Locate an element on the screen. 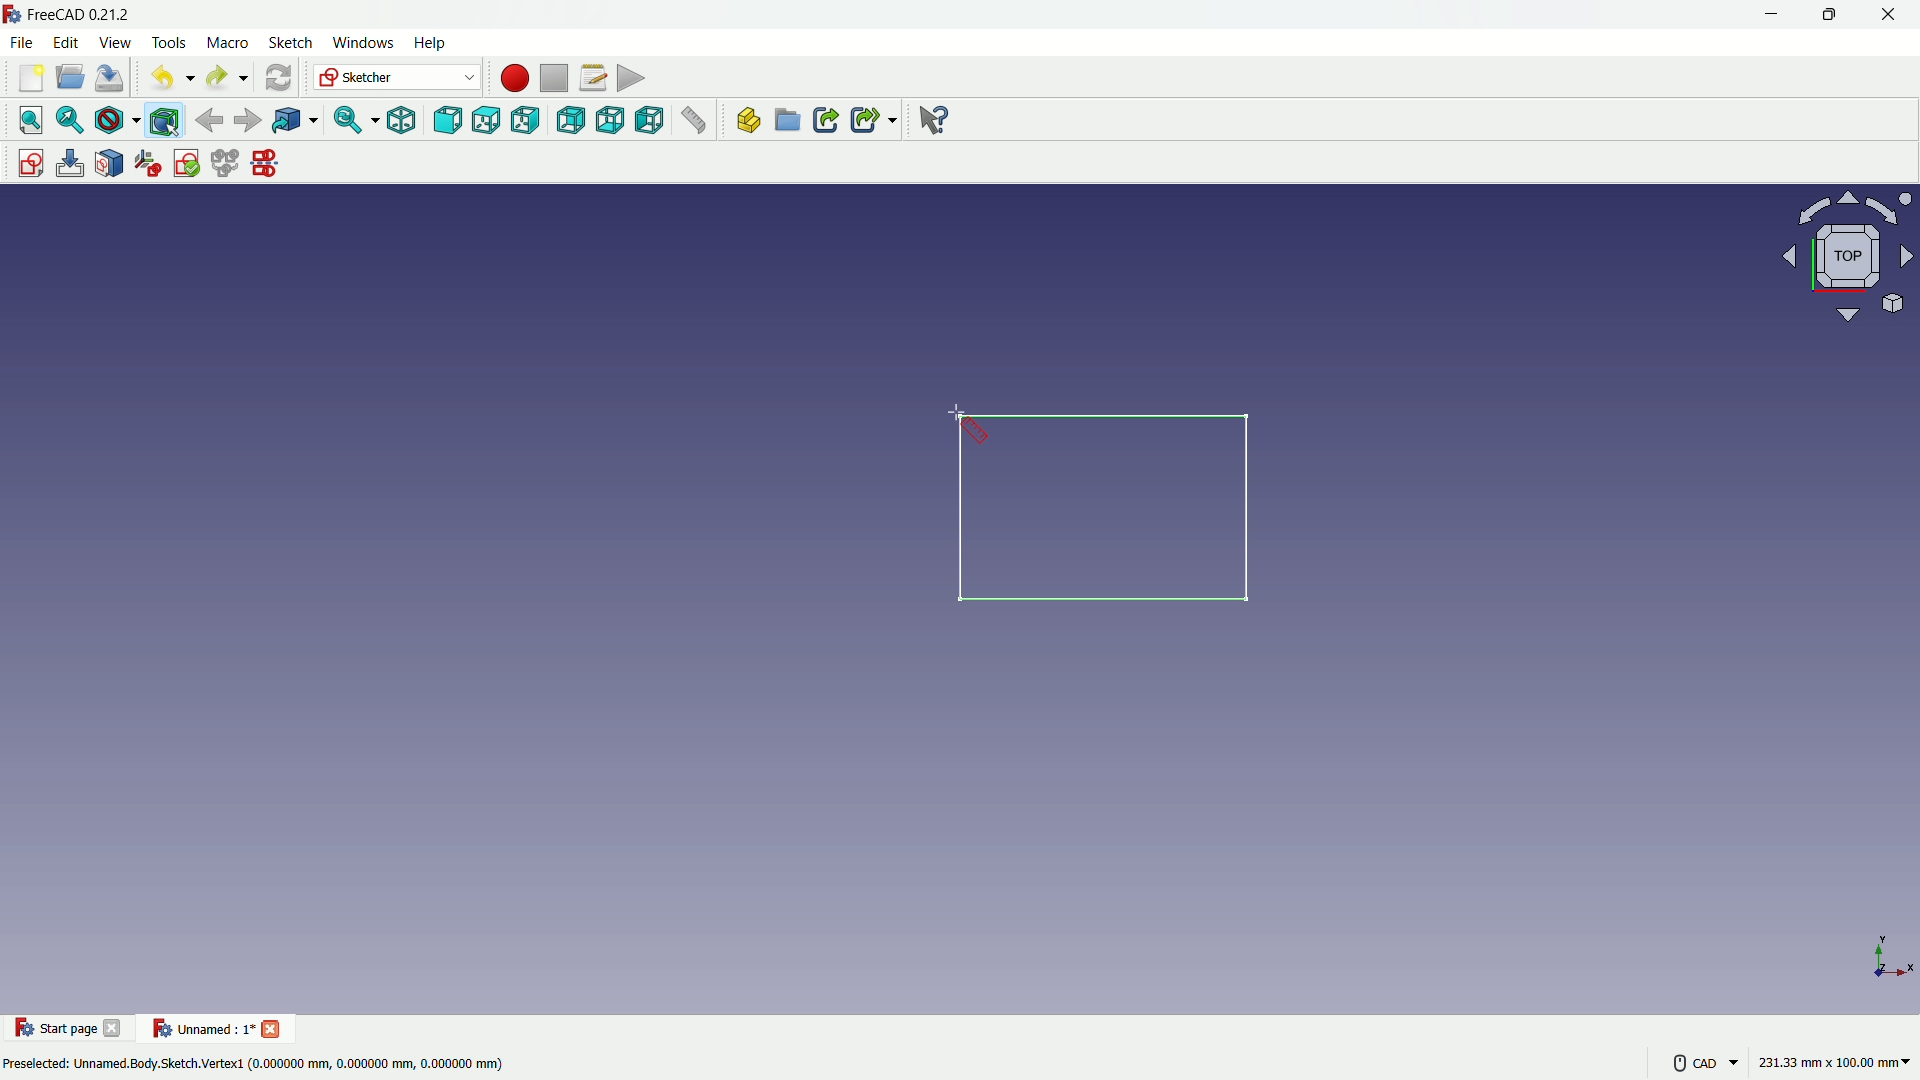 The width and height of the screenshot is (1920, 1080). close project is located at coordinates (274, 1027).